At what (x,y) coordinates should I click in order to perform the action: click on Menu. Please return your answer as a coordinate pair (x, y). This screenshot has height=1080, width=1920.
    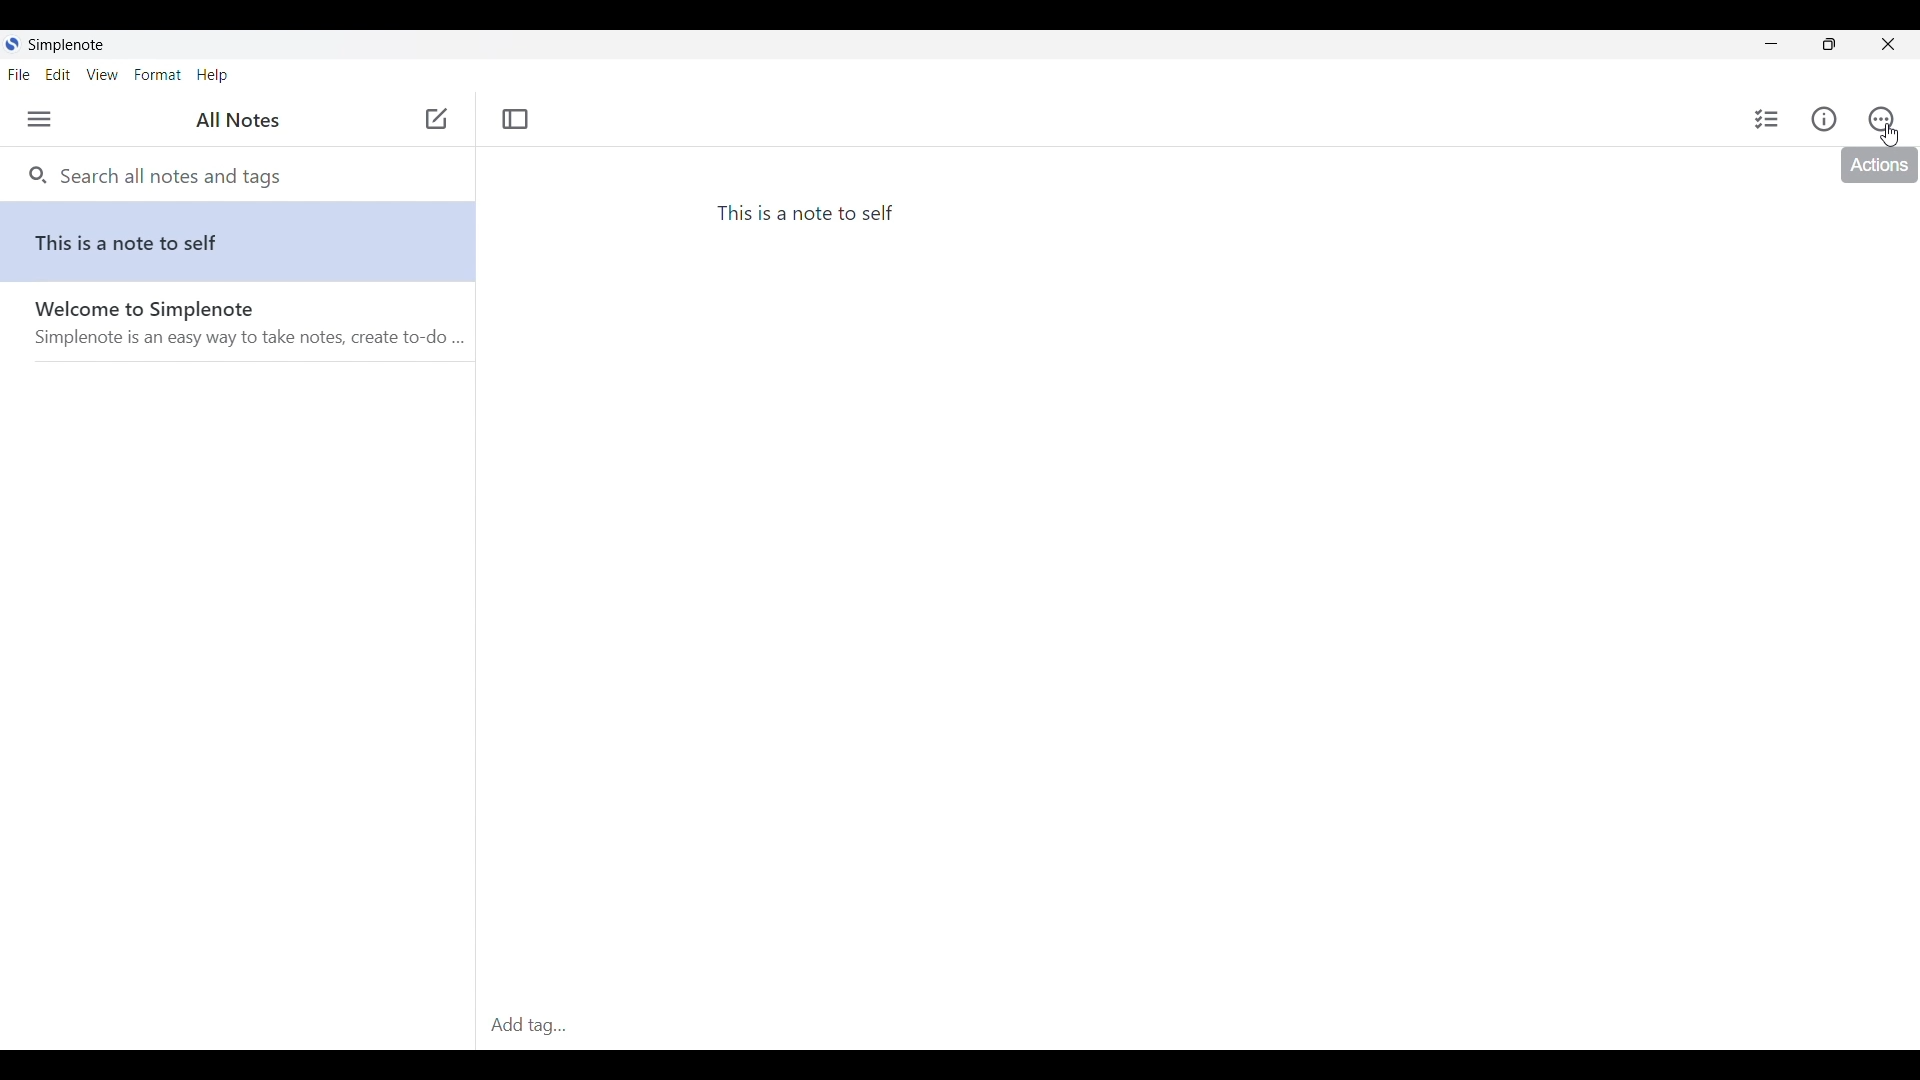
    Looking at the image, I should click on (39, 119).